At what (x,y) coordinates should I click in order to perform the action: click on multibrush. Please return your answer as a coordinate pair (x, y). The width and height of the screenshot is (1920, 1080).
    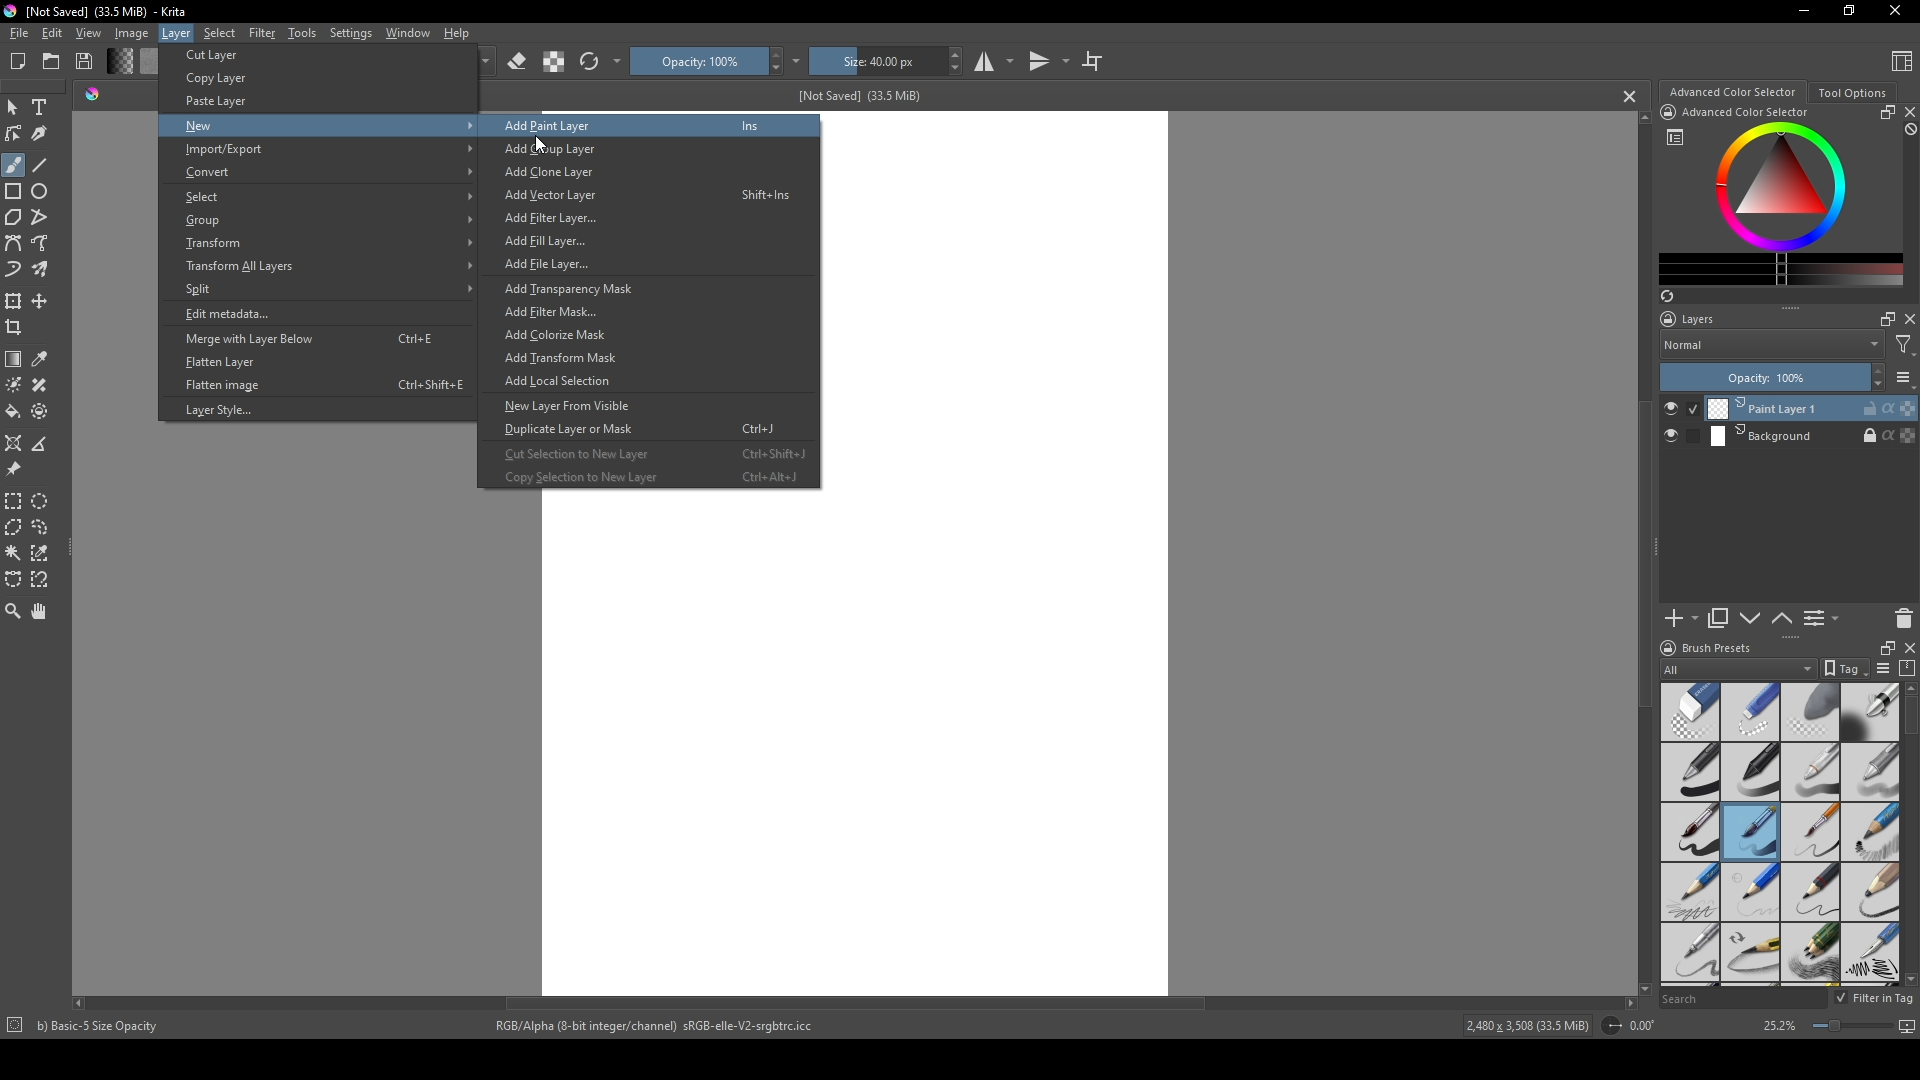
    Looking at the image, I should click on (42, 270).